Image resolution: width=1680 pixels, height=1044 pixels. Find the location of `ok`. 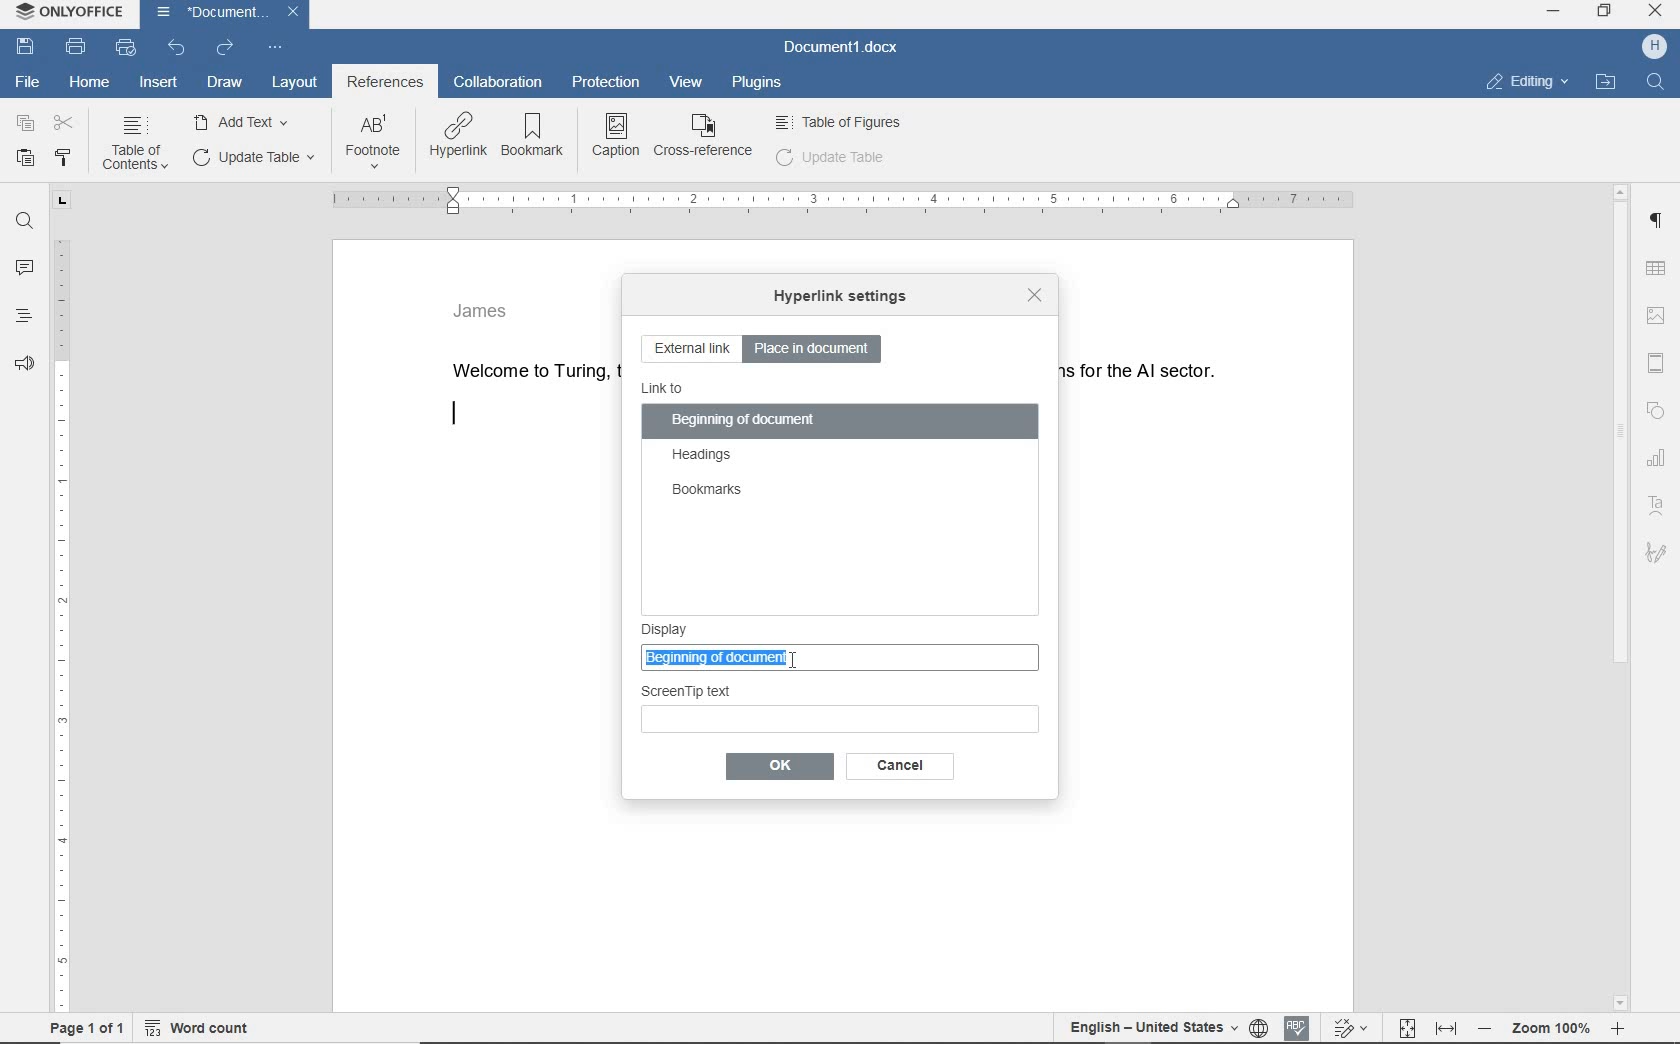

ok is located at coordinates (895, 766).